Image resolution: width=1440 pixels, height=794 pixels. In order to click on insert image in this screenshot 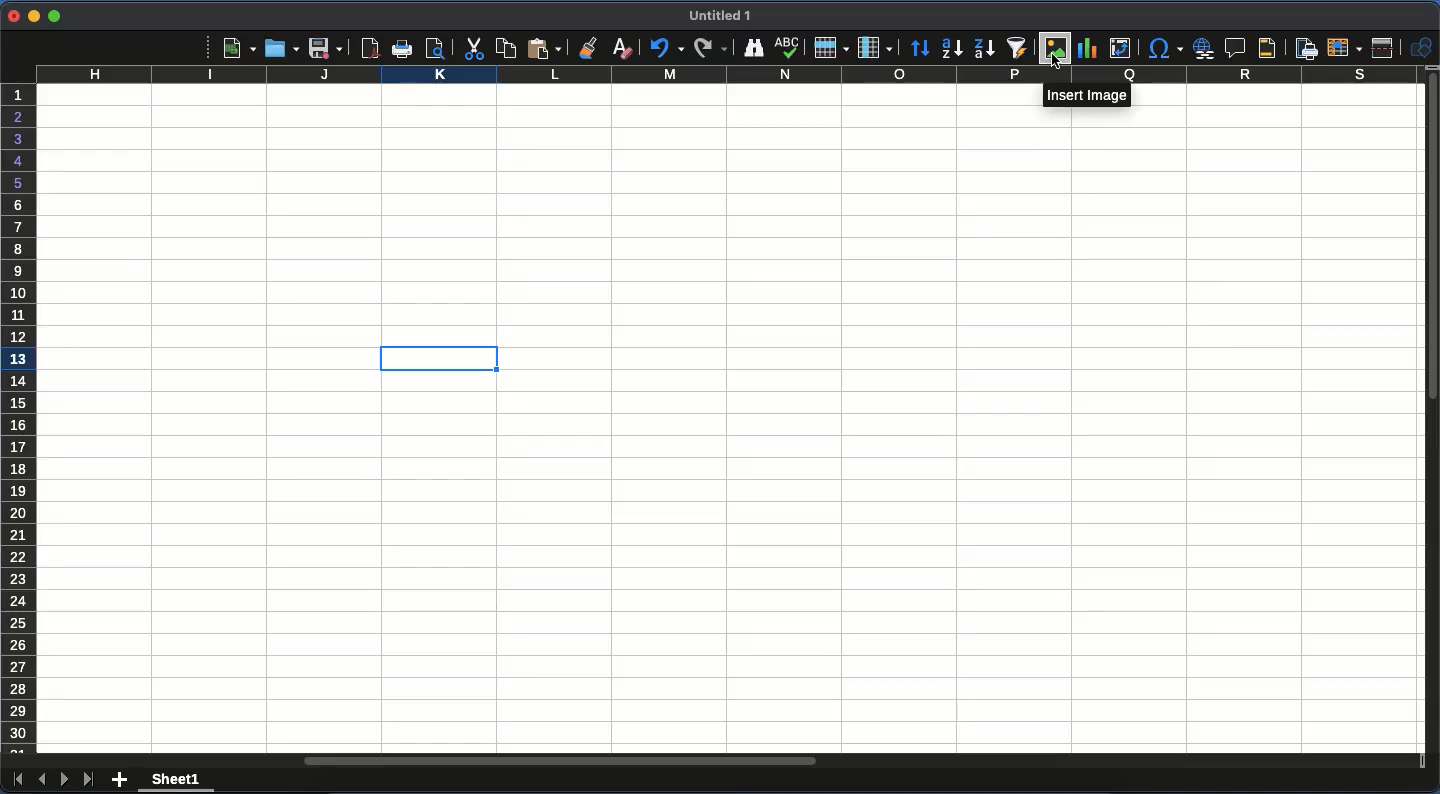, I will do `click(1090, 95)`.